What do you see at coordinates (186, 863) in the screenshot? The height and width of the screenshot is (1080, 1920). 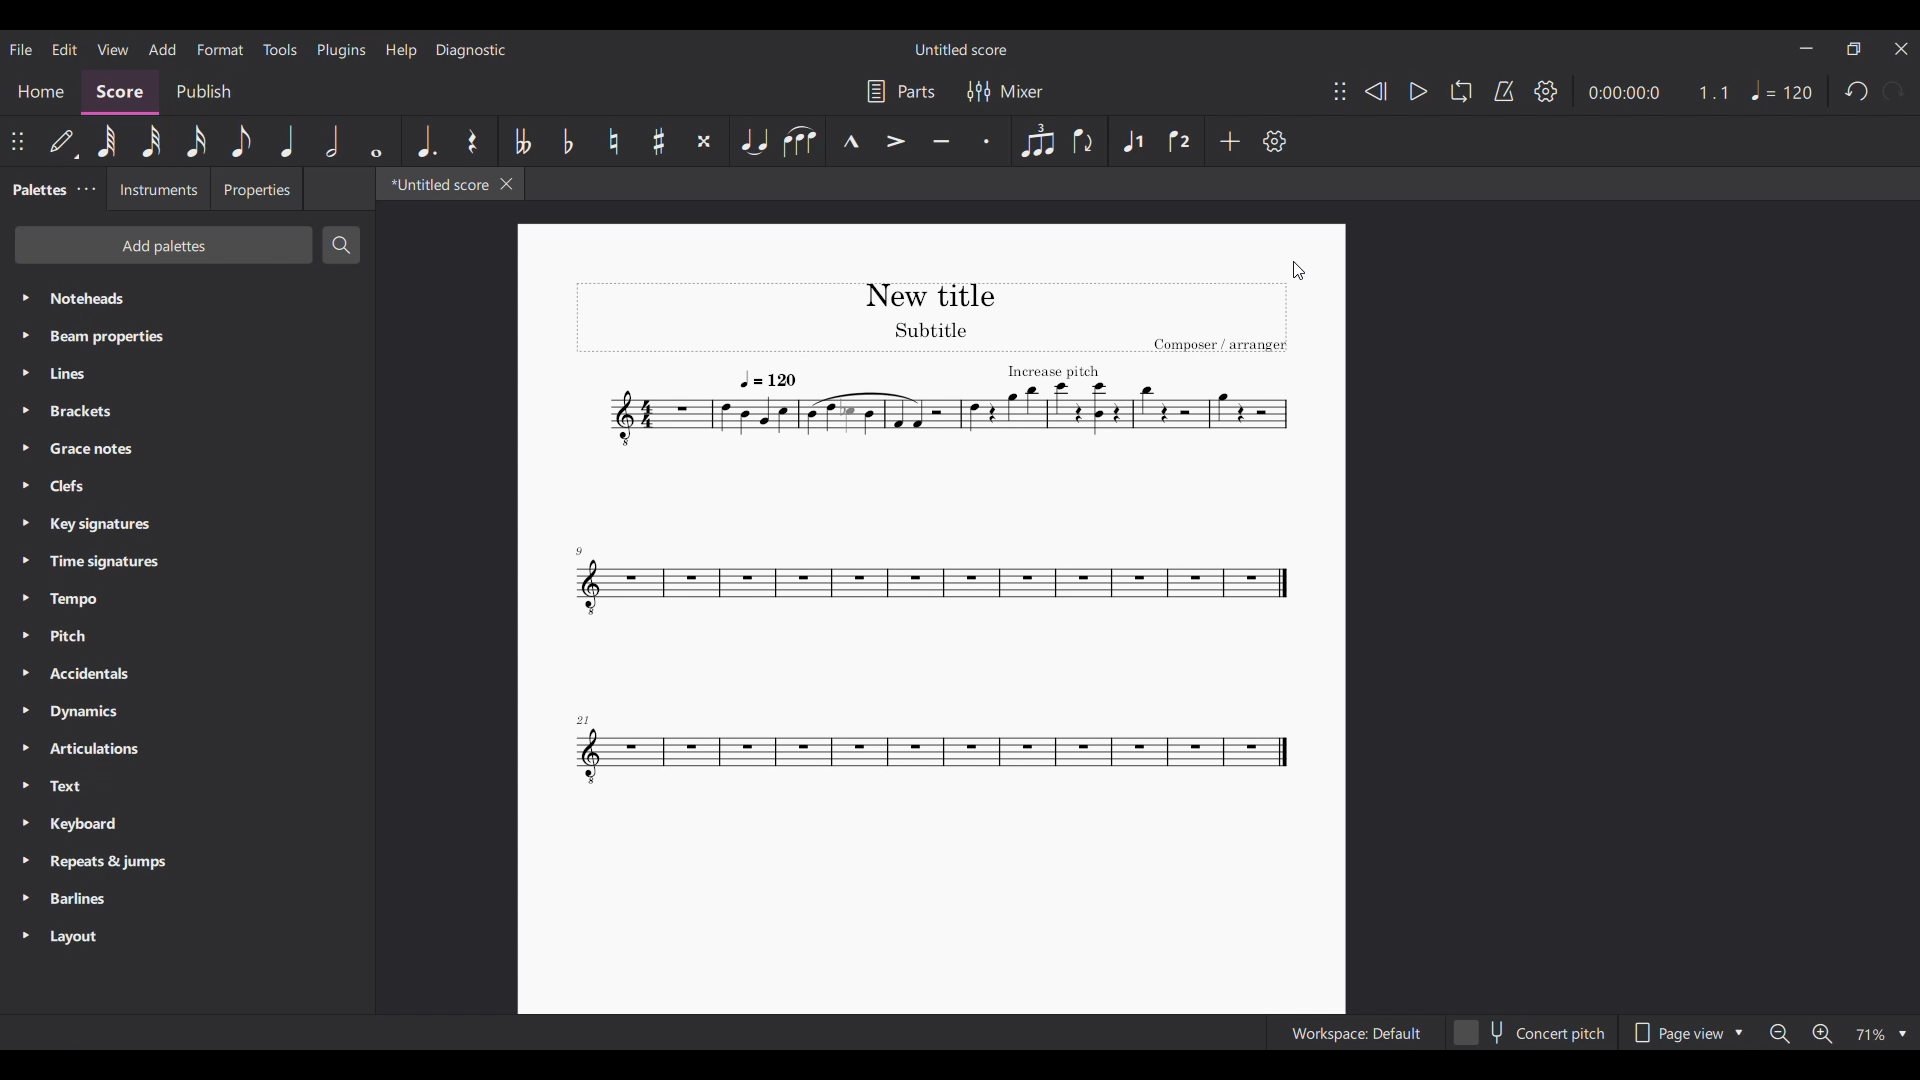 I see `Repeats & jumps` at bounding box center [186, 863].